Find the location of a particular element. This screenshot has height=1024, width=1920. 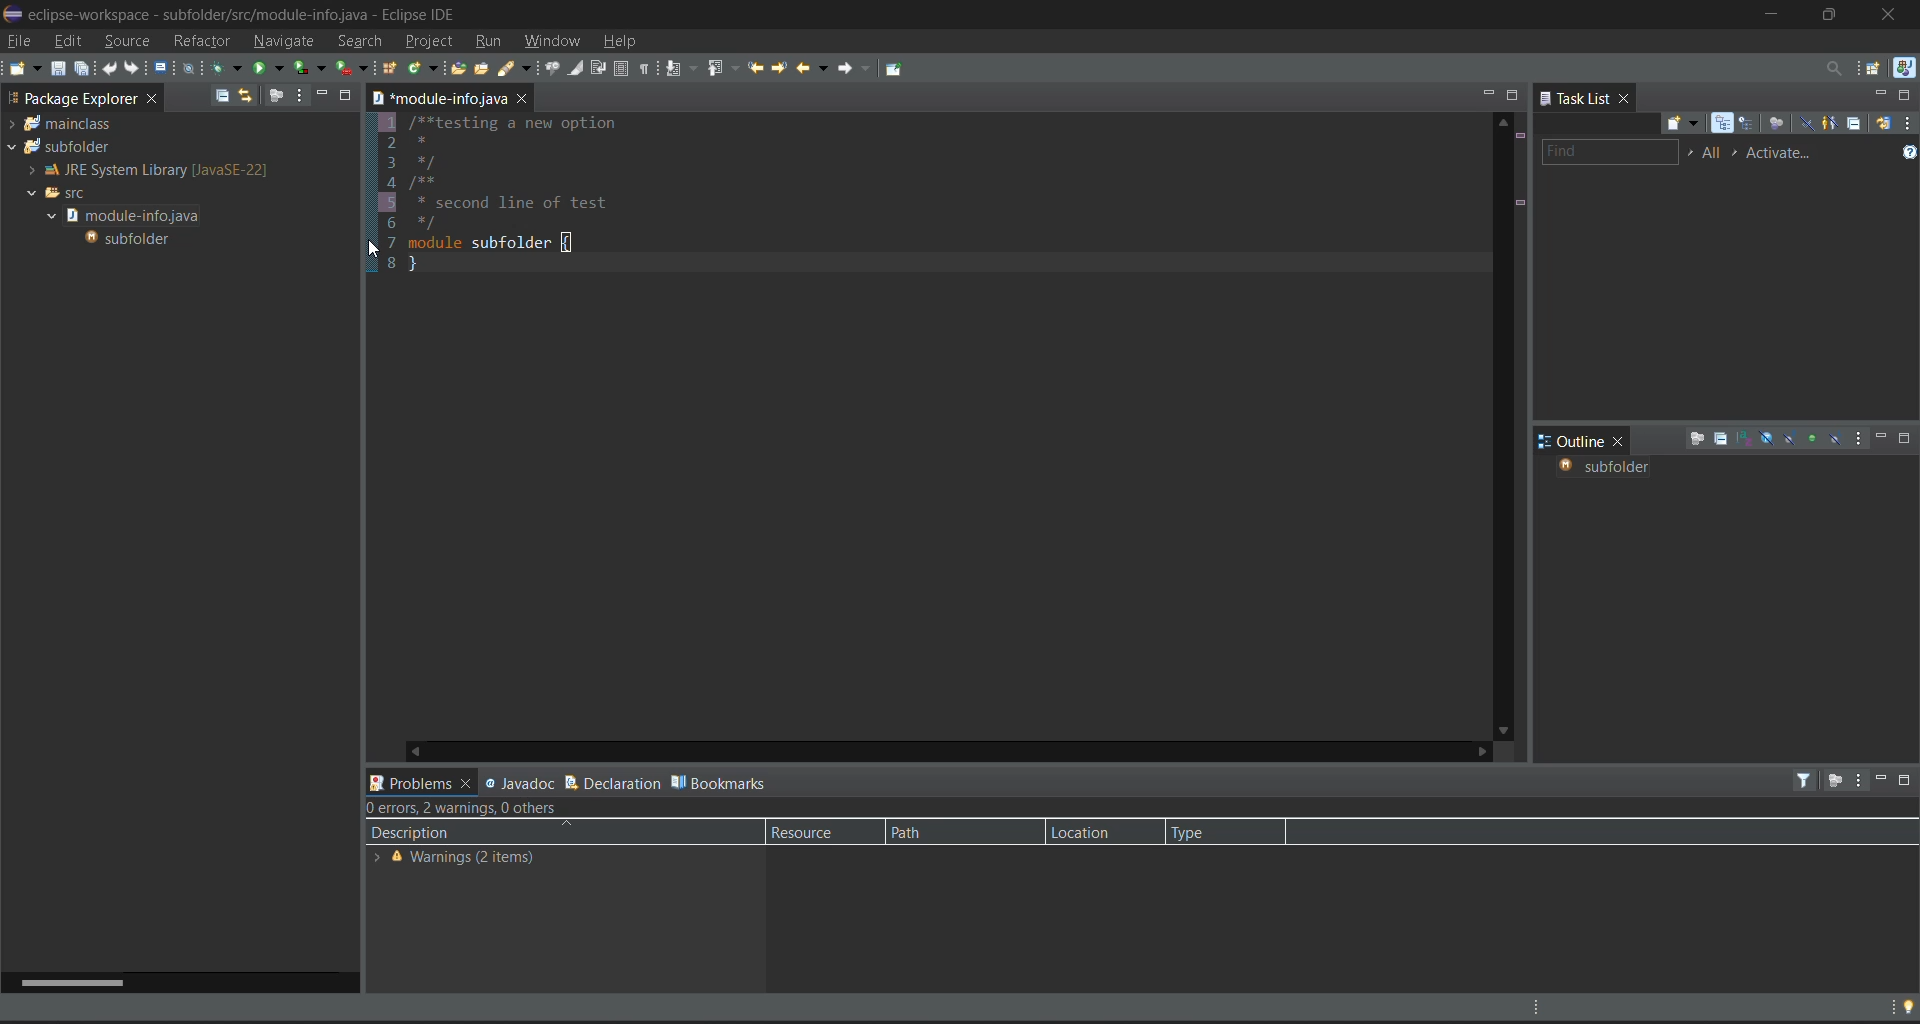

select active task is located at coordinates (1740, 152).